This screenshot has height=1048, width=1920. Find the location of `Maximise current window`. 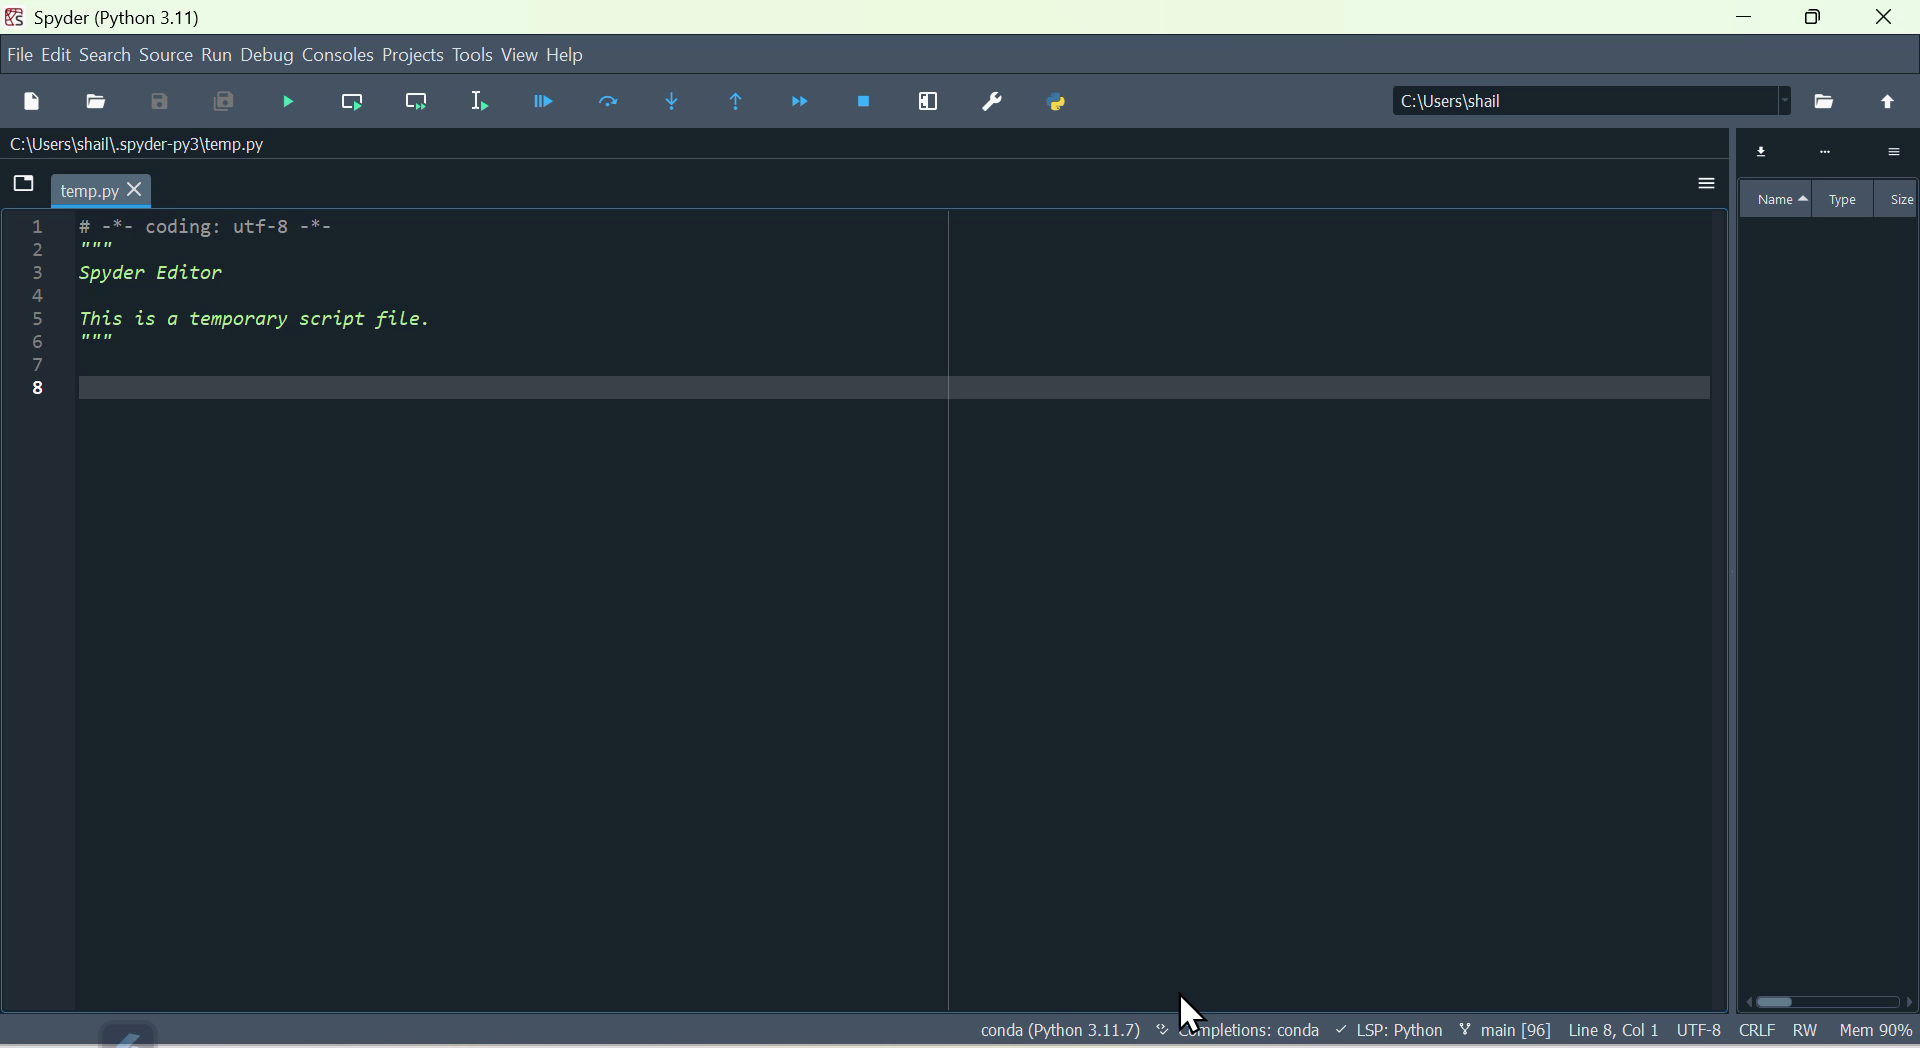

Maximise current window is located at coordinates (930, 101).